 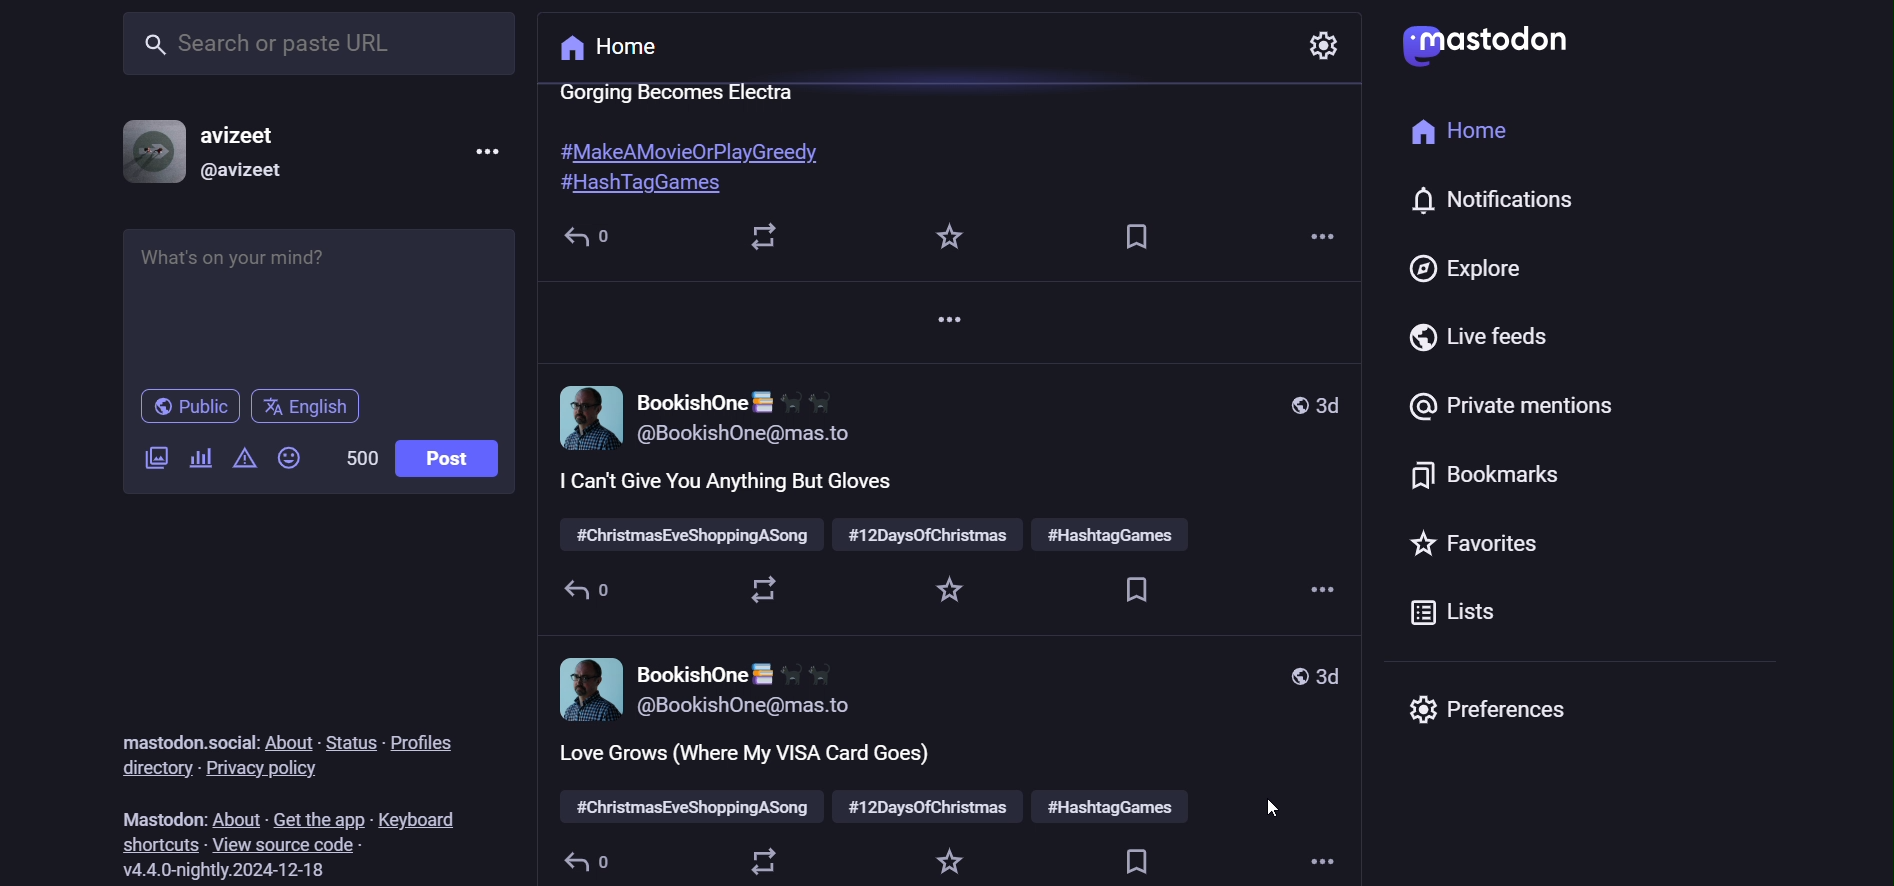 I want to click on search bar, so click(x=317, y=46).